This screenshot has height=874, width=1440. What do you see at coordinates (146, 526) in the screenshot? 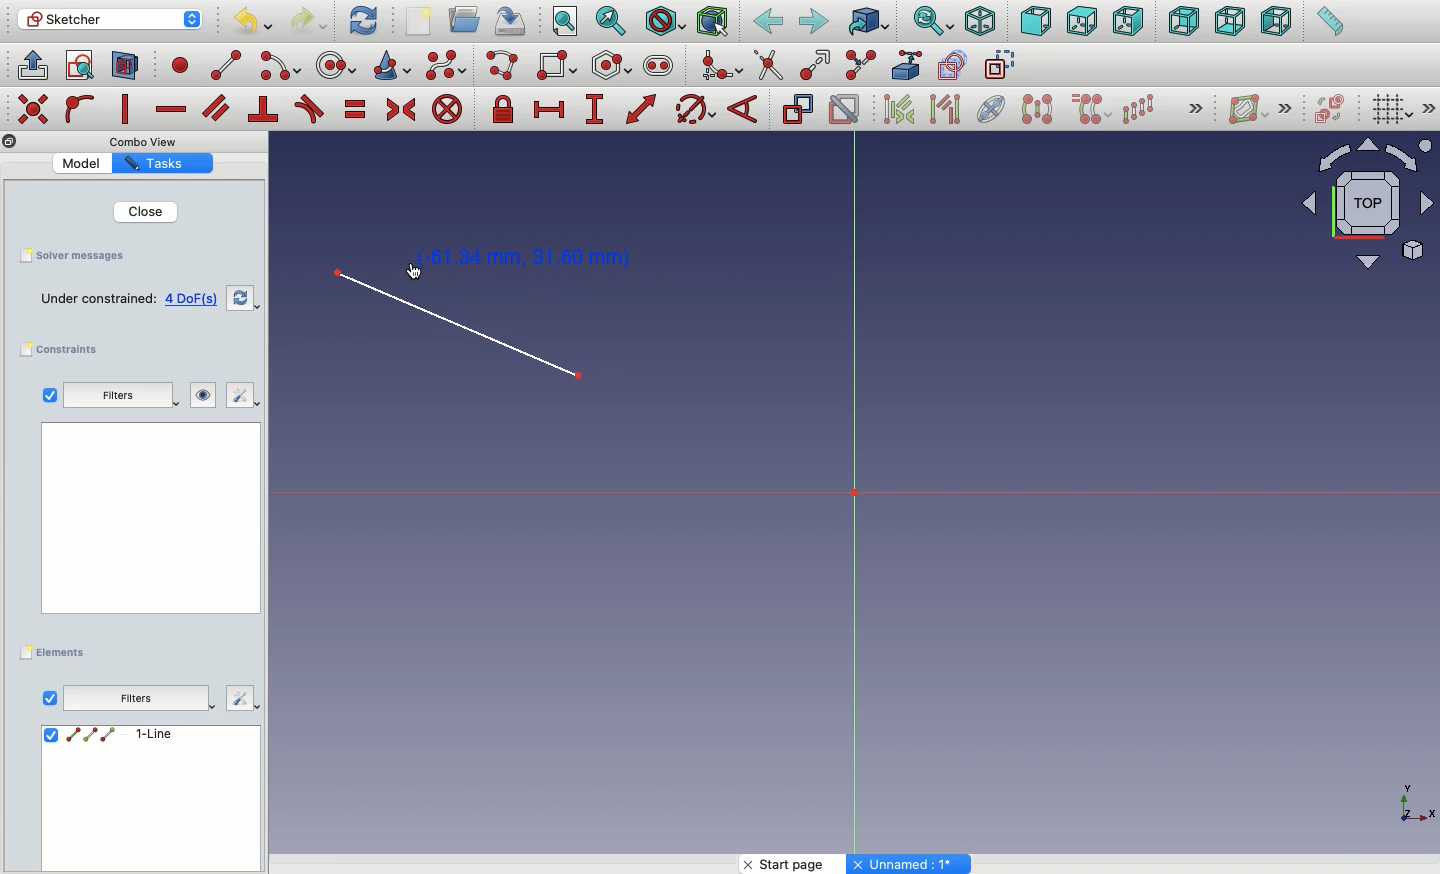
I see `` at bounding box center [146, 526].